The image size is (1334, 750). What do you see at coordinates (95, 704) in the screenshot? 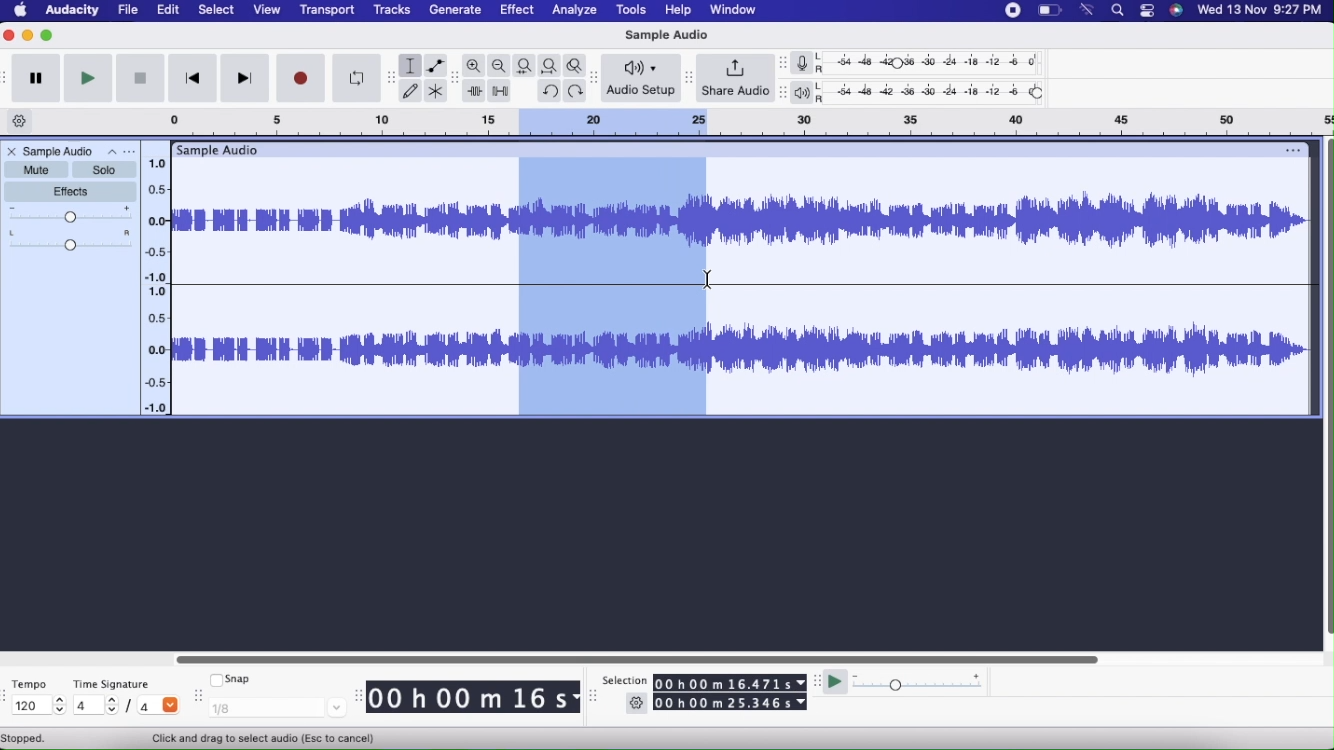
I see `4` at bounding box center [95, 704].